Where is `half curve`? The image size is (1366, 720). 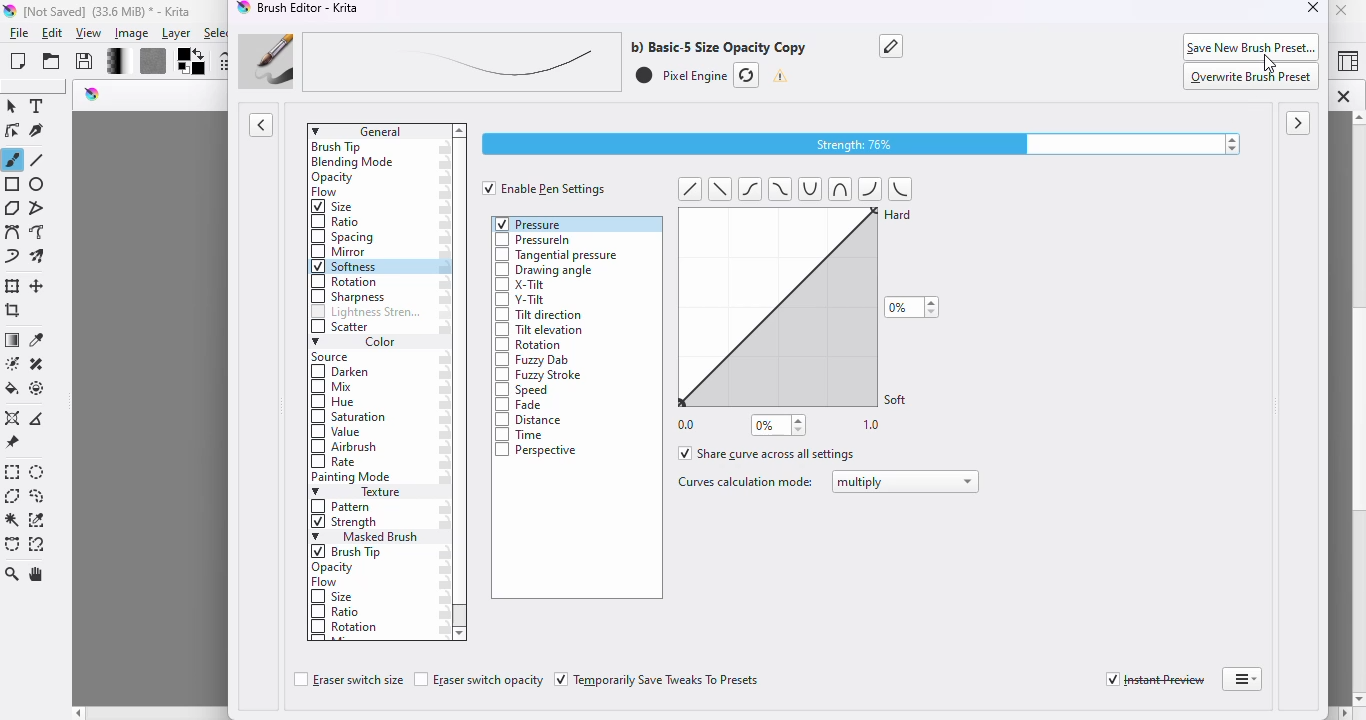
half curve is located at coordinates (872, 188).